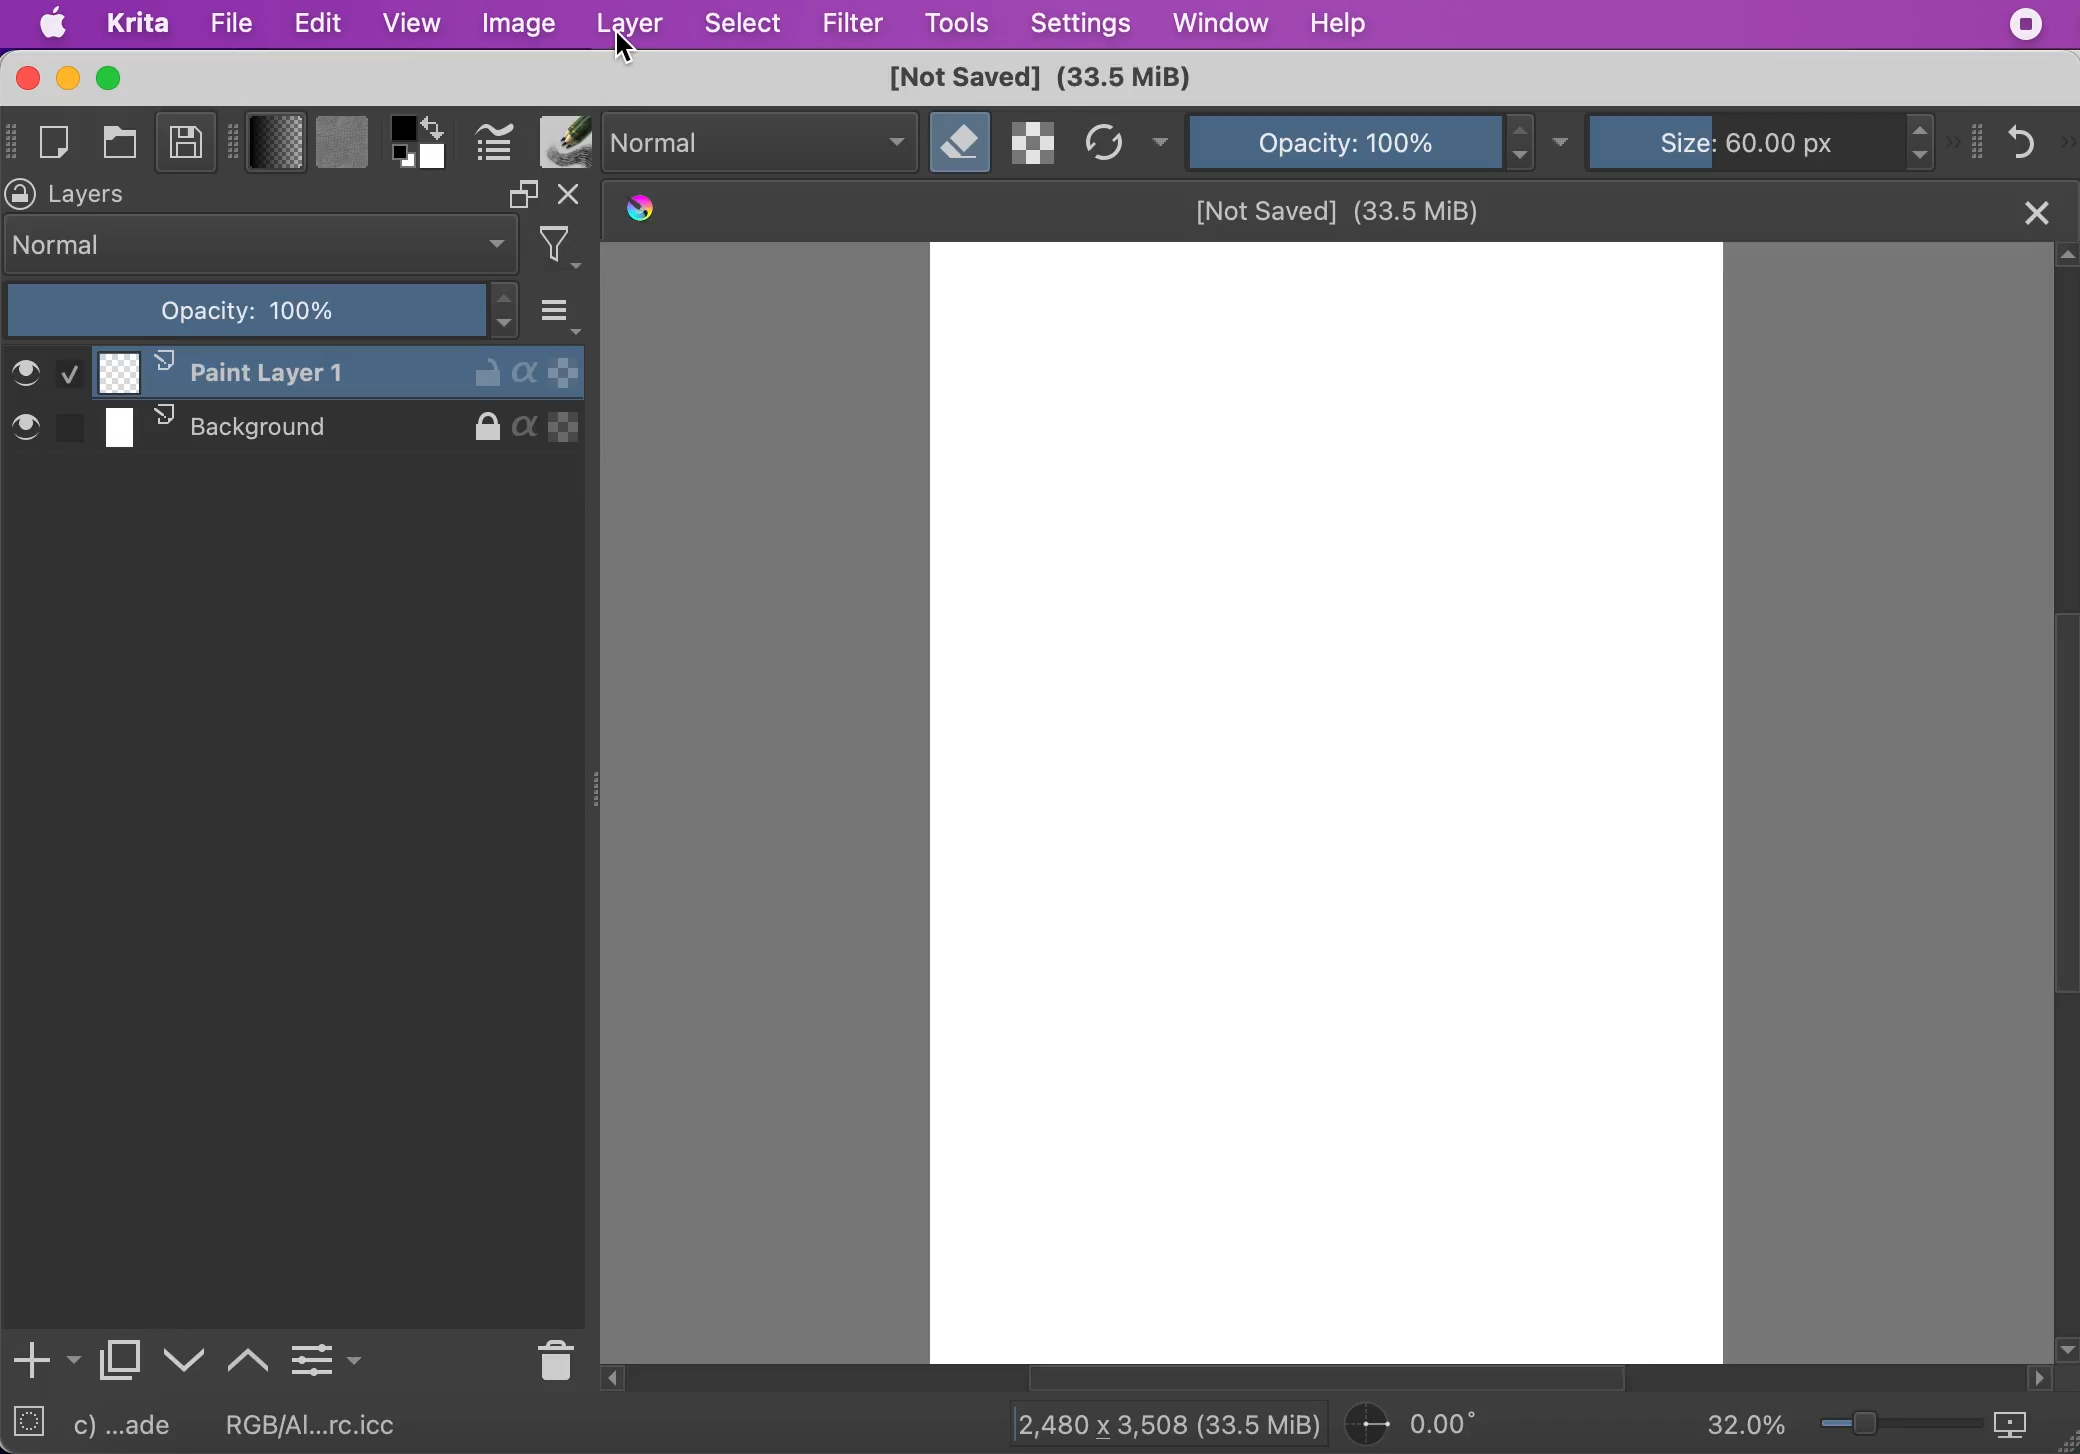 The height and width of the screenshot is (1454, 2080). Describe the element at coordinates (298, 372) in the screenshot. I see `paint layer 1` at that location.